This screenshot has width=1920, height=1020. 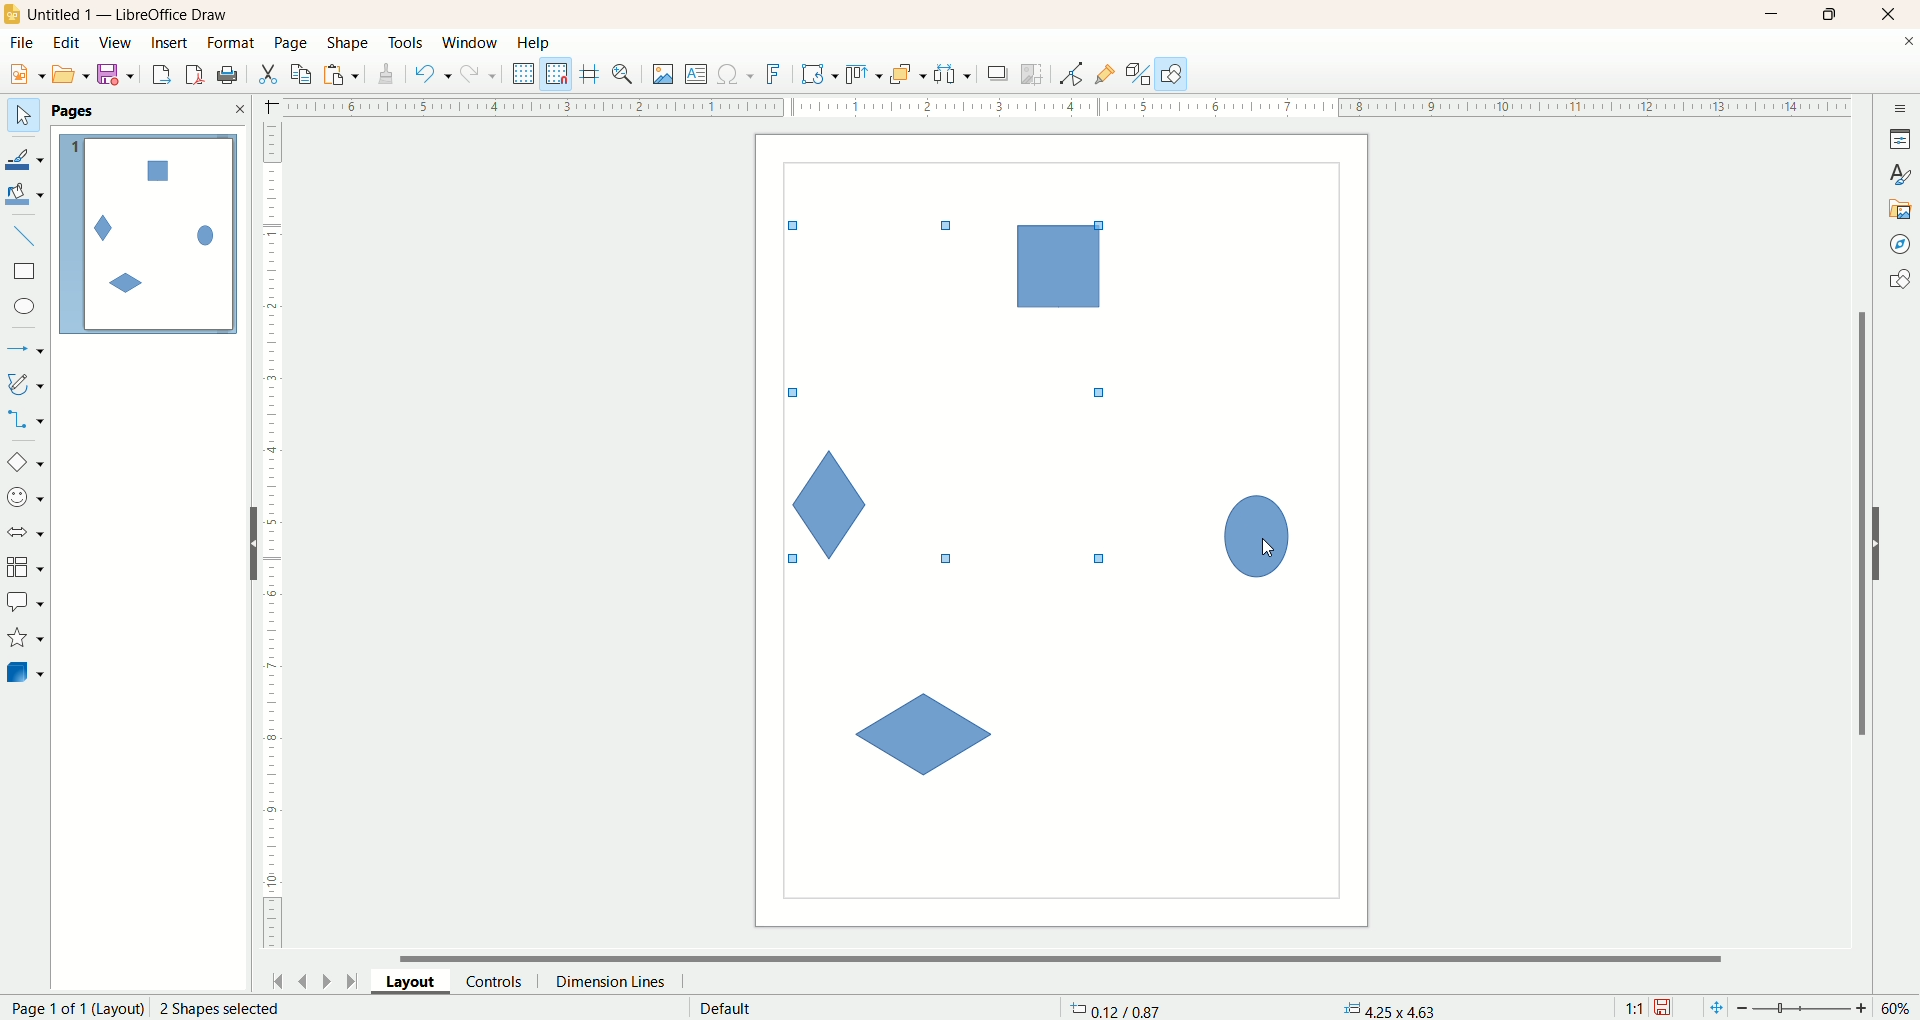 What do you see at coordinates (27, 272) in the screenshot?
I see `rectangle` at bounding box center [27, 272].